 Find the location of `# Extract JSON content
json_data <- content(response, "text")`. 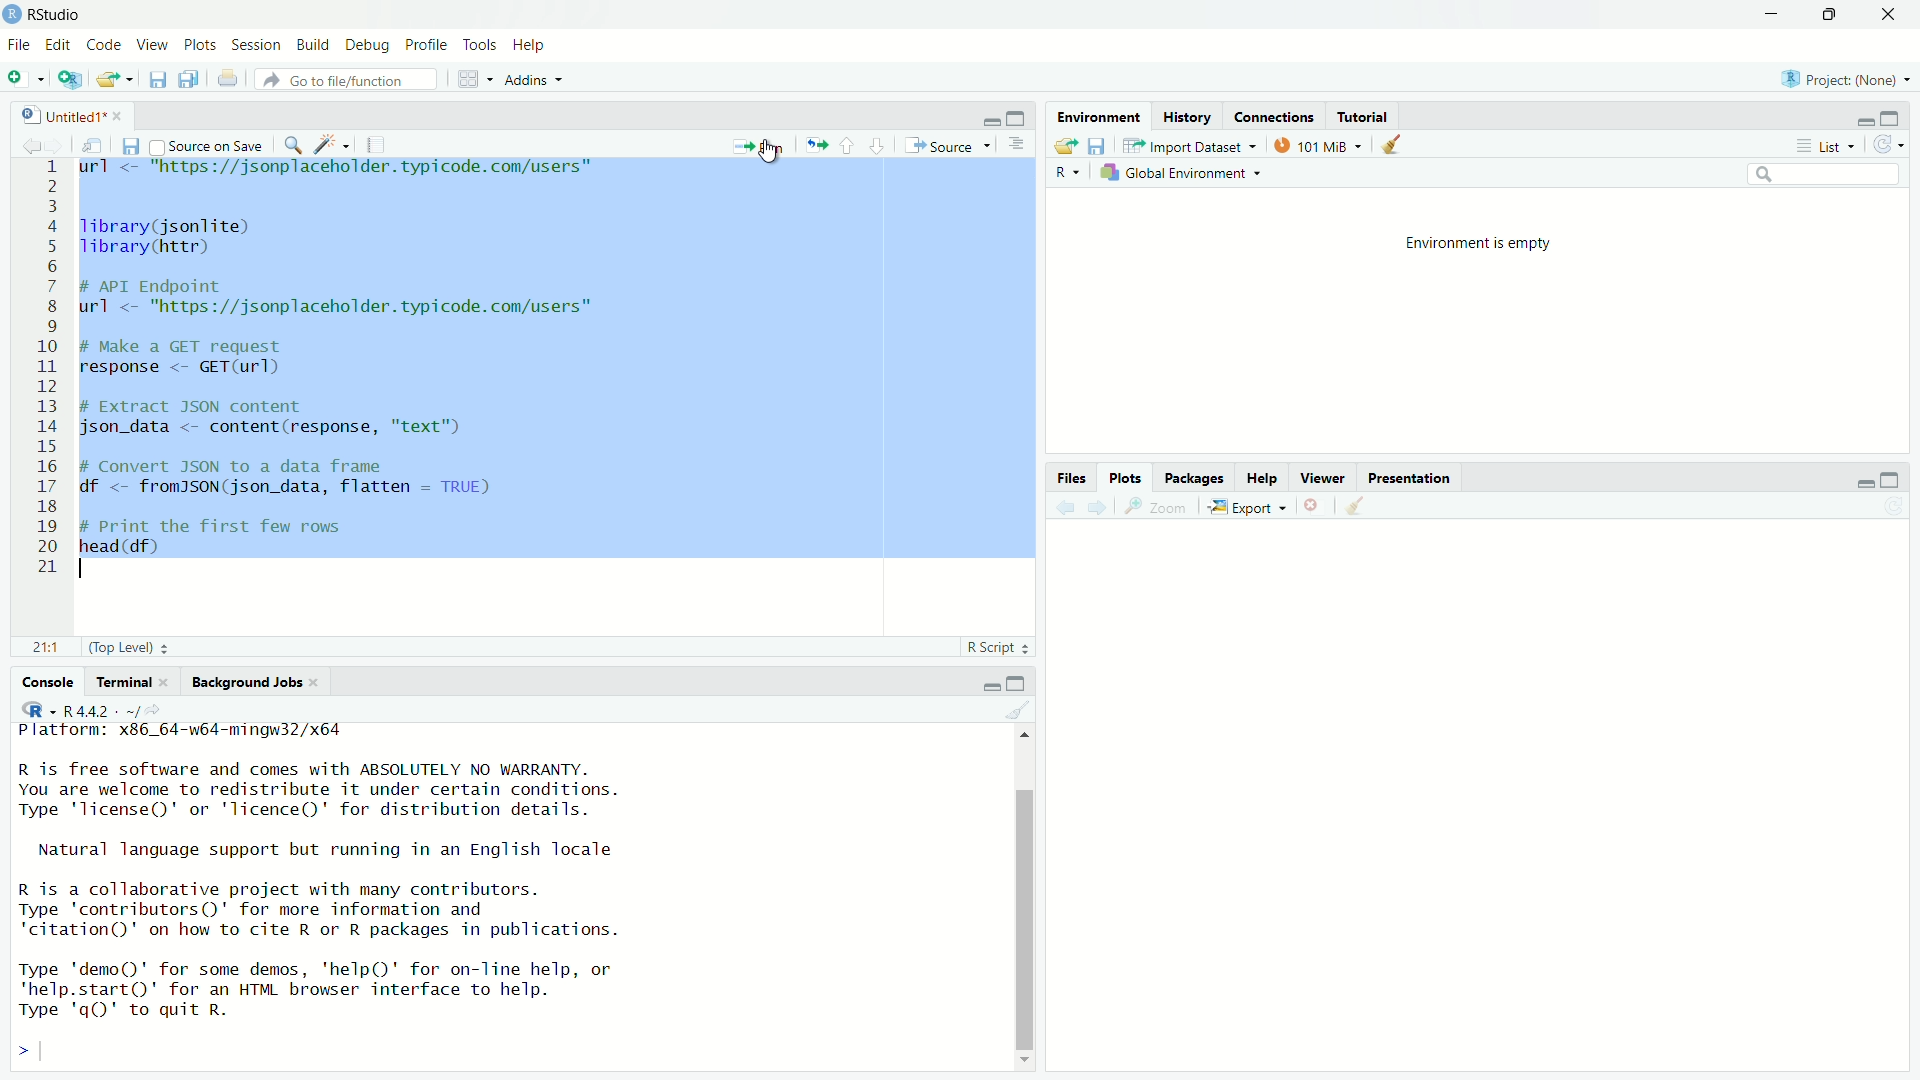

# Extract JSON content
json_data <- content(response, "text") is located at coordinates (276, 416).